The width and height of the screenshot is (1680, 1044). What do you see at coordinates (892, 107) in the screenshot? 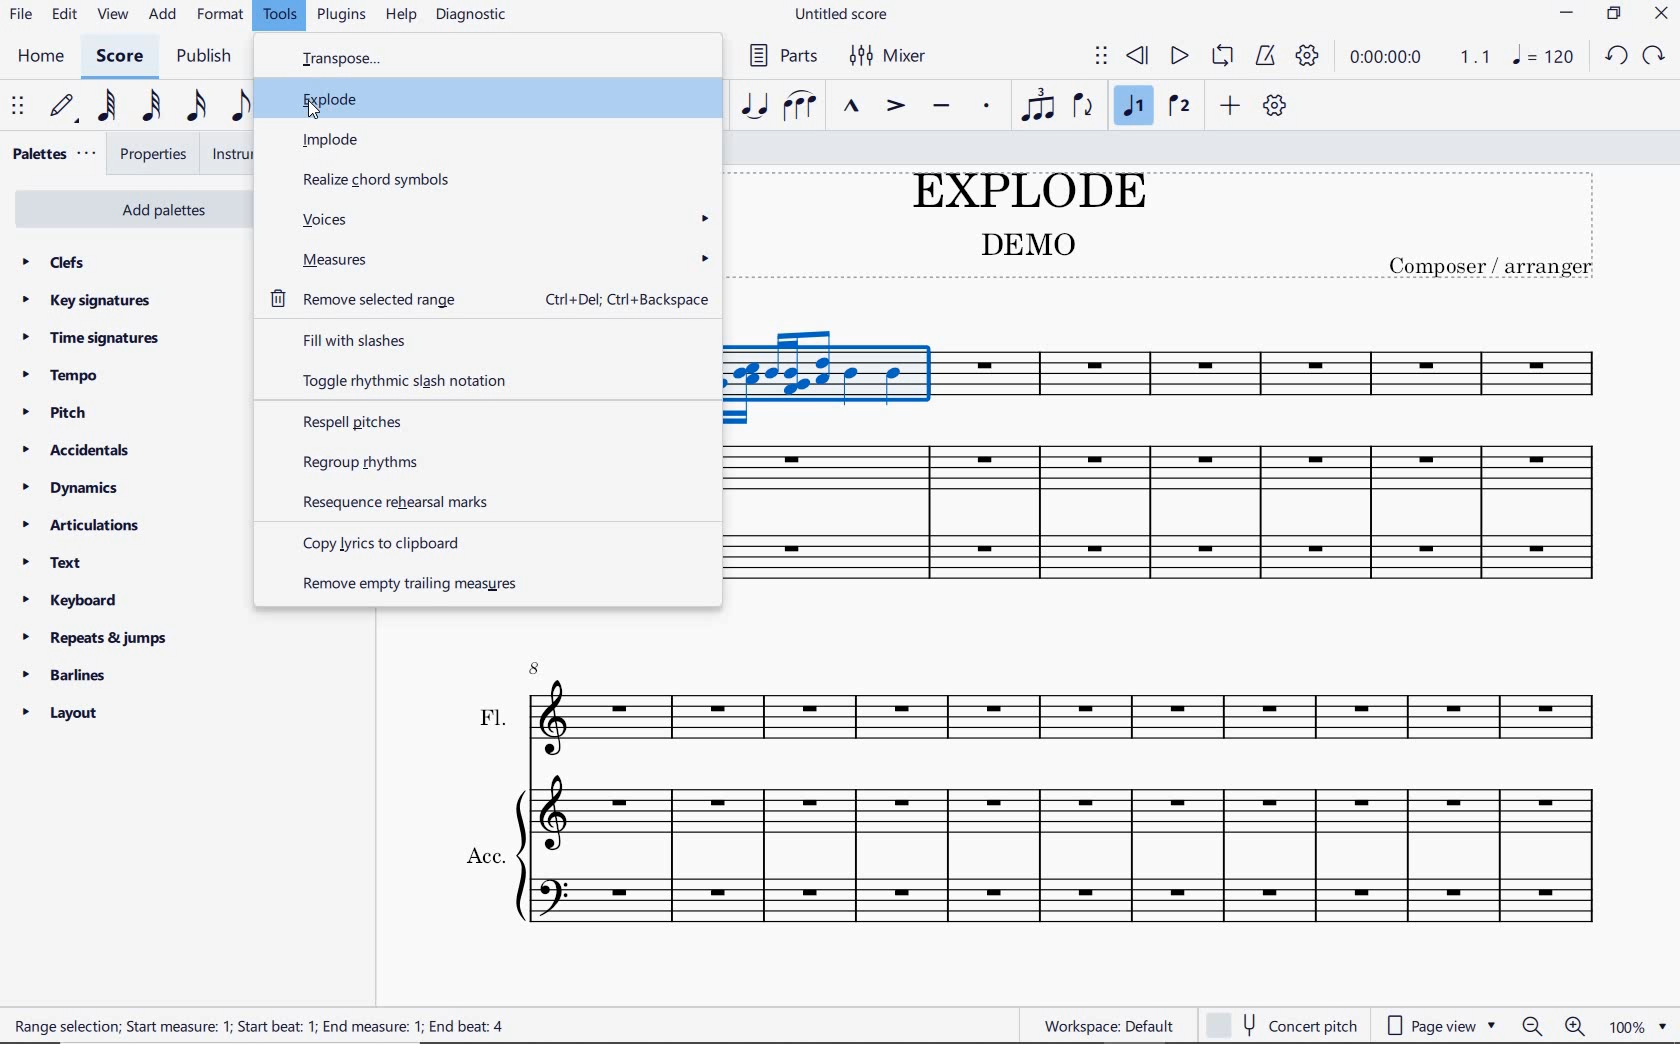
I see `accent` at bounding box center [892, 107].